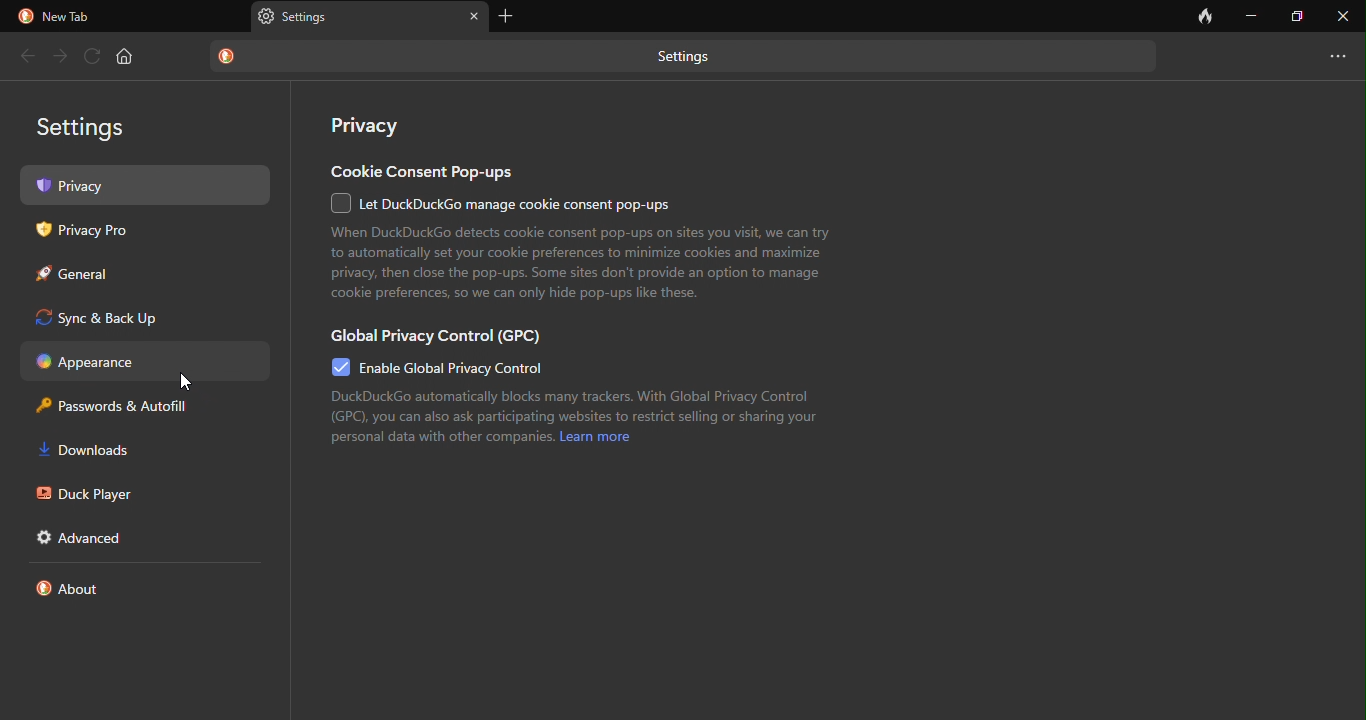  What do you see at coordinates (76, 592) in the screenshot?
I see `about` at bounding box center [76, 592].